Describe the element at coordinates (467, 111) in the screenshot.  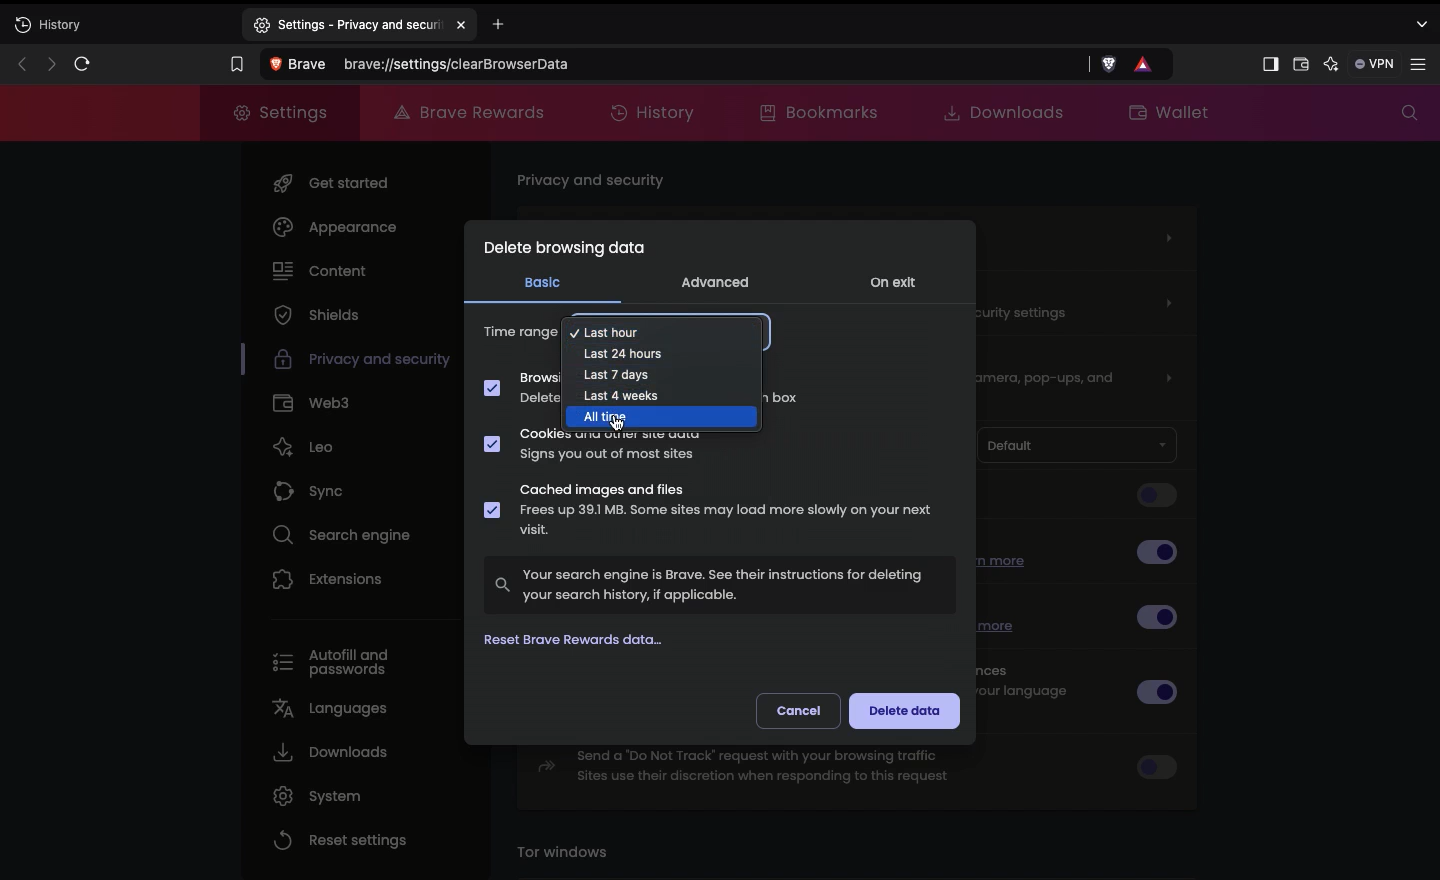
I see `Brave rewards` at that location.